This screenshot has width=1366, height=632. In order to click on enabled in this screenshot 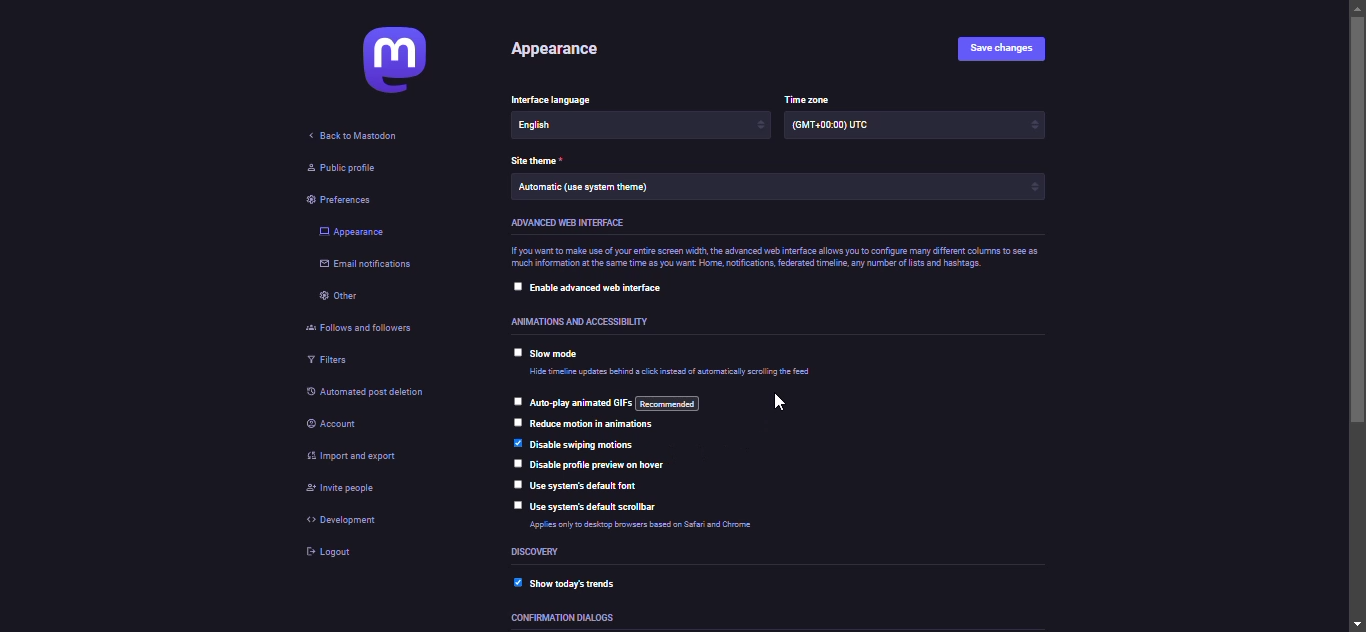, I will do `click(515, 584)`.